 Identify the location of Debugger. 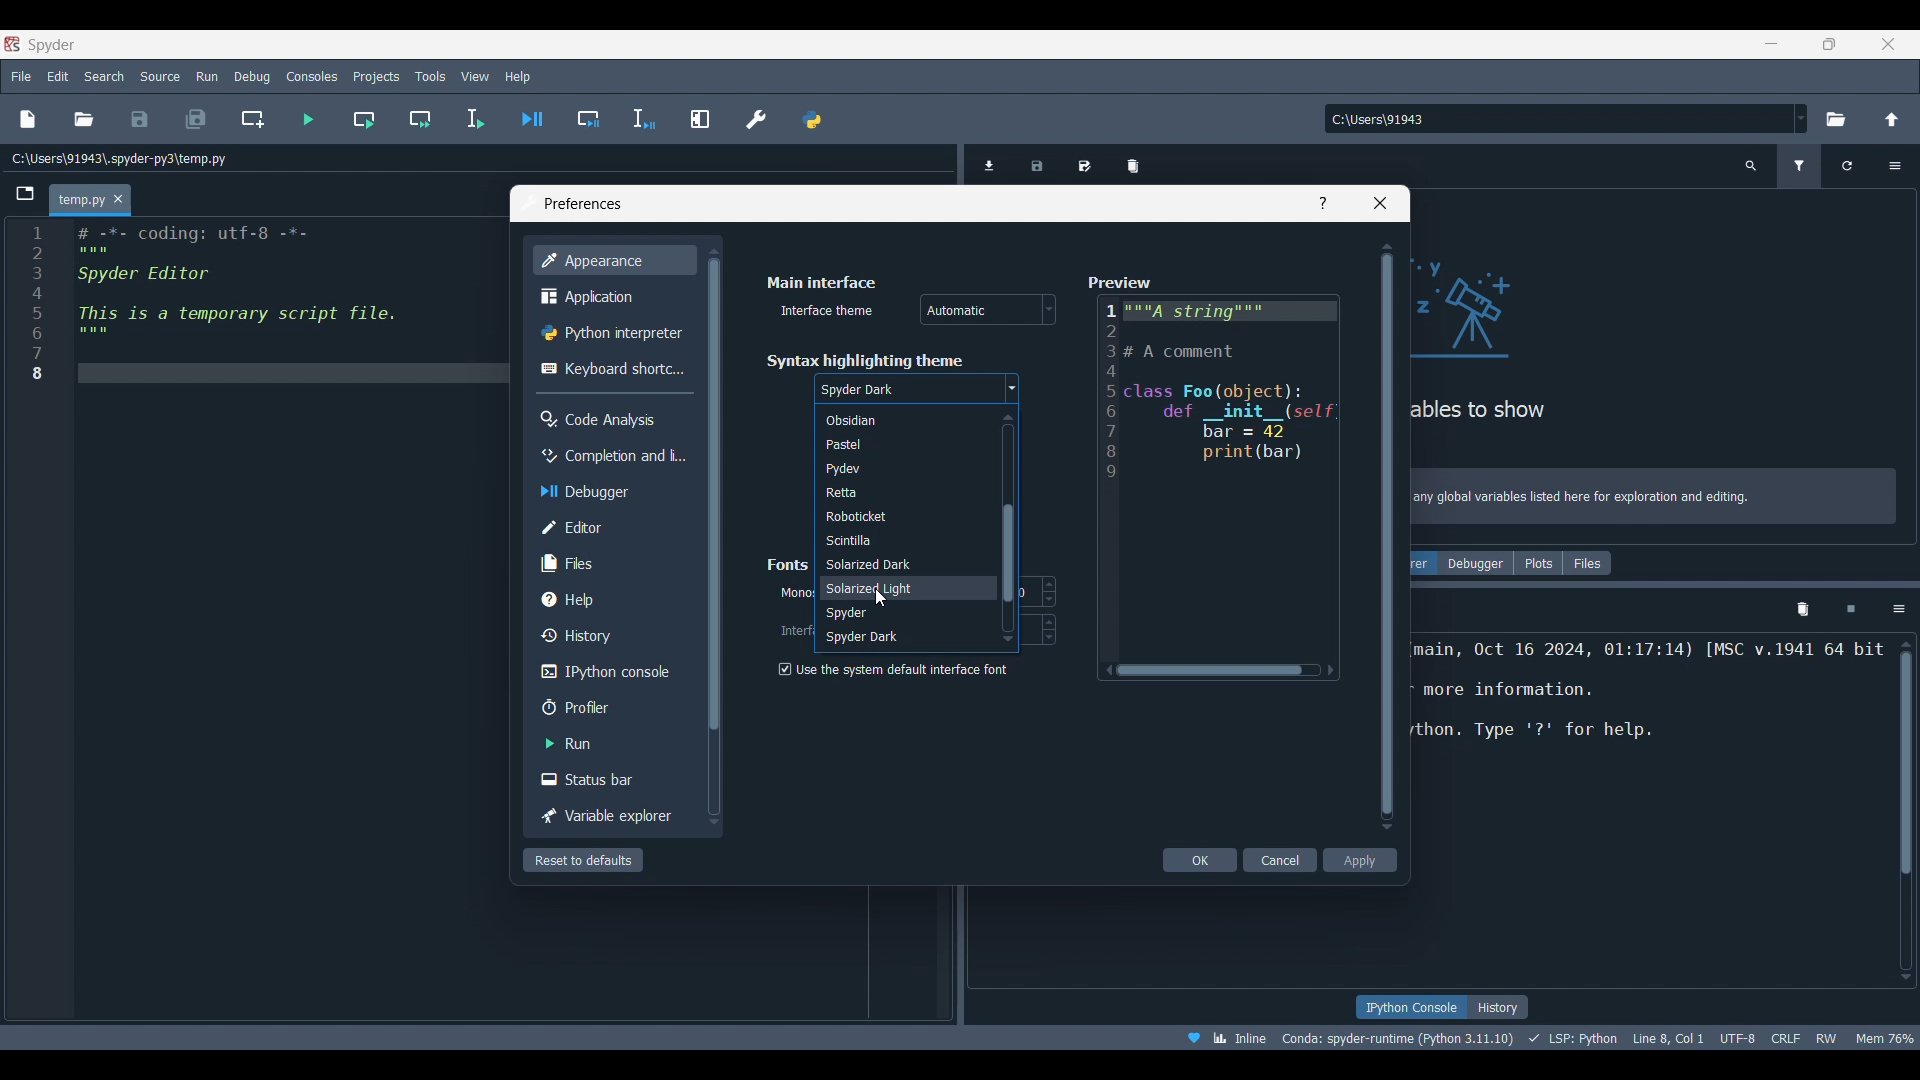
(612, 492).